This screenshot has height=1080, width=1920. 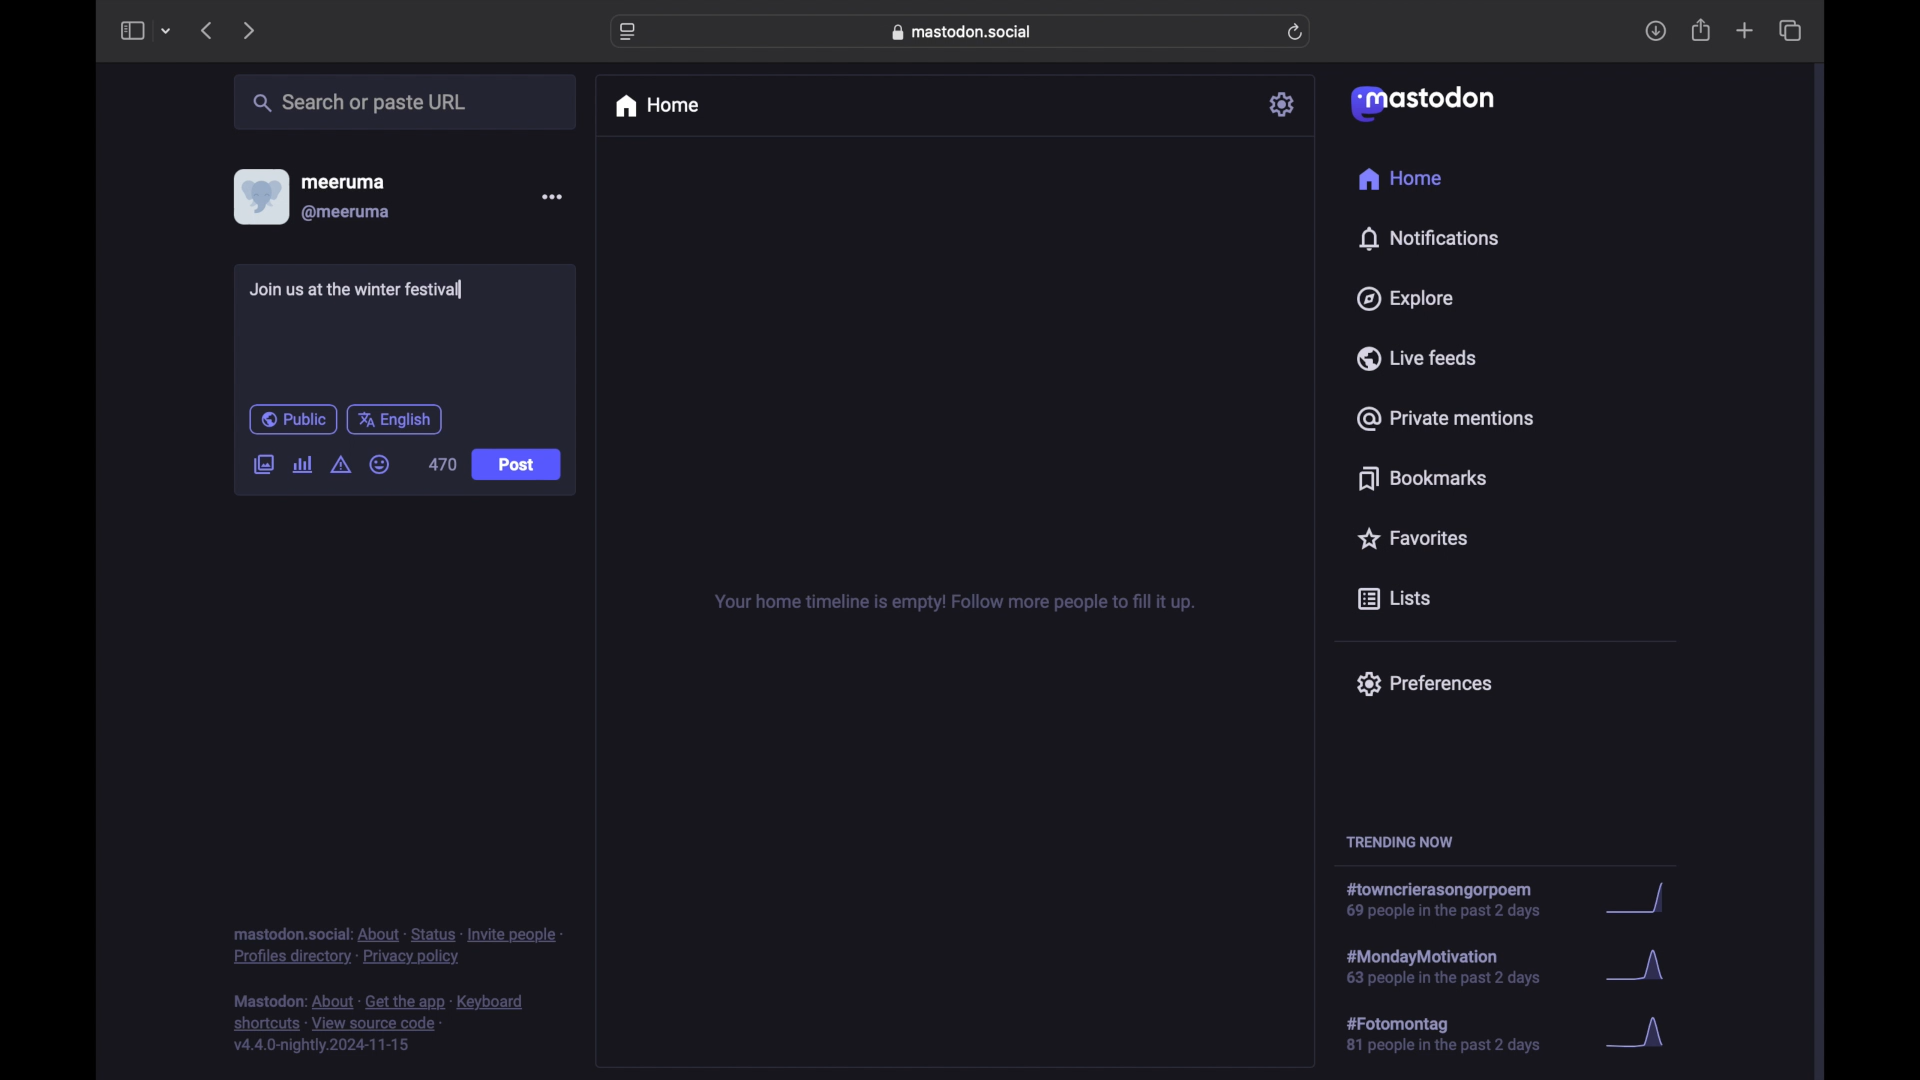 I want to click on settings, so click(x=1284, y=104).